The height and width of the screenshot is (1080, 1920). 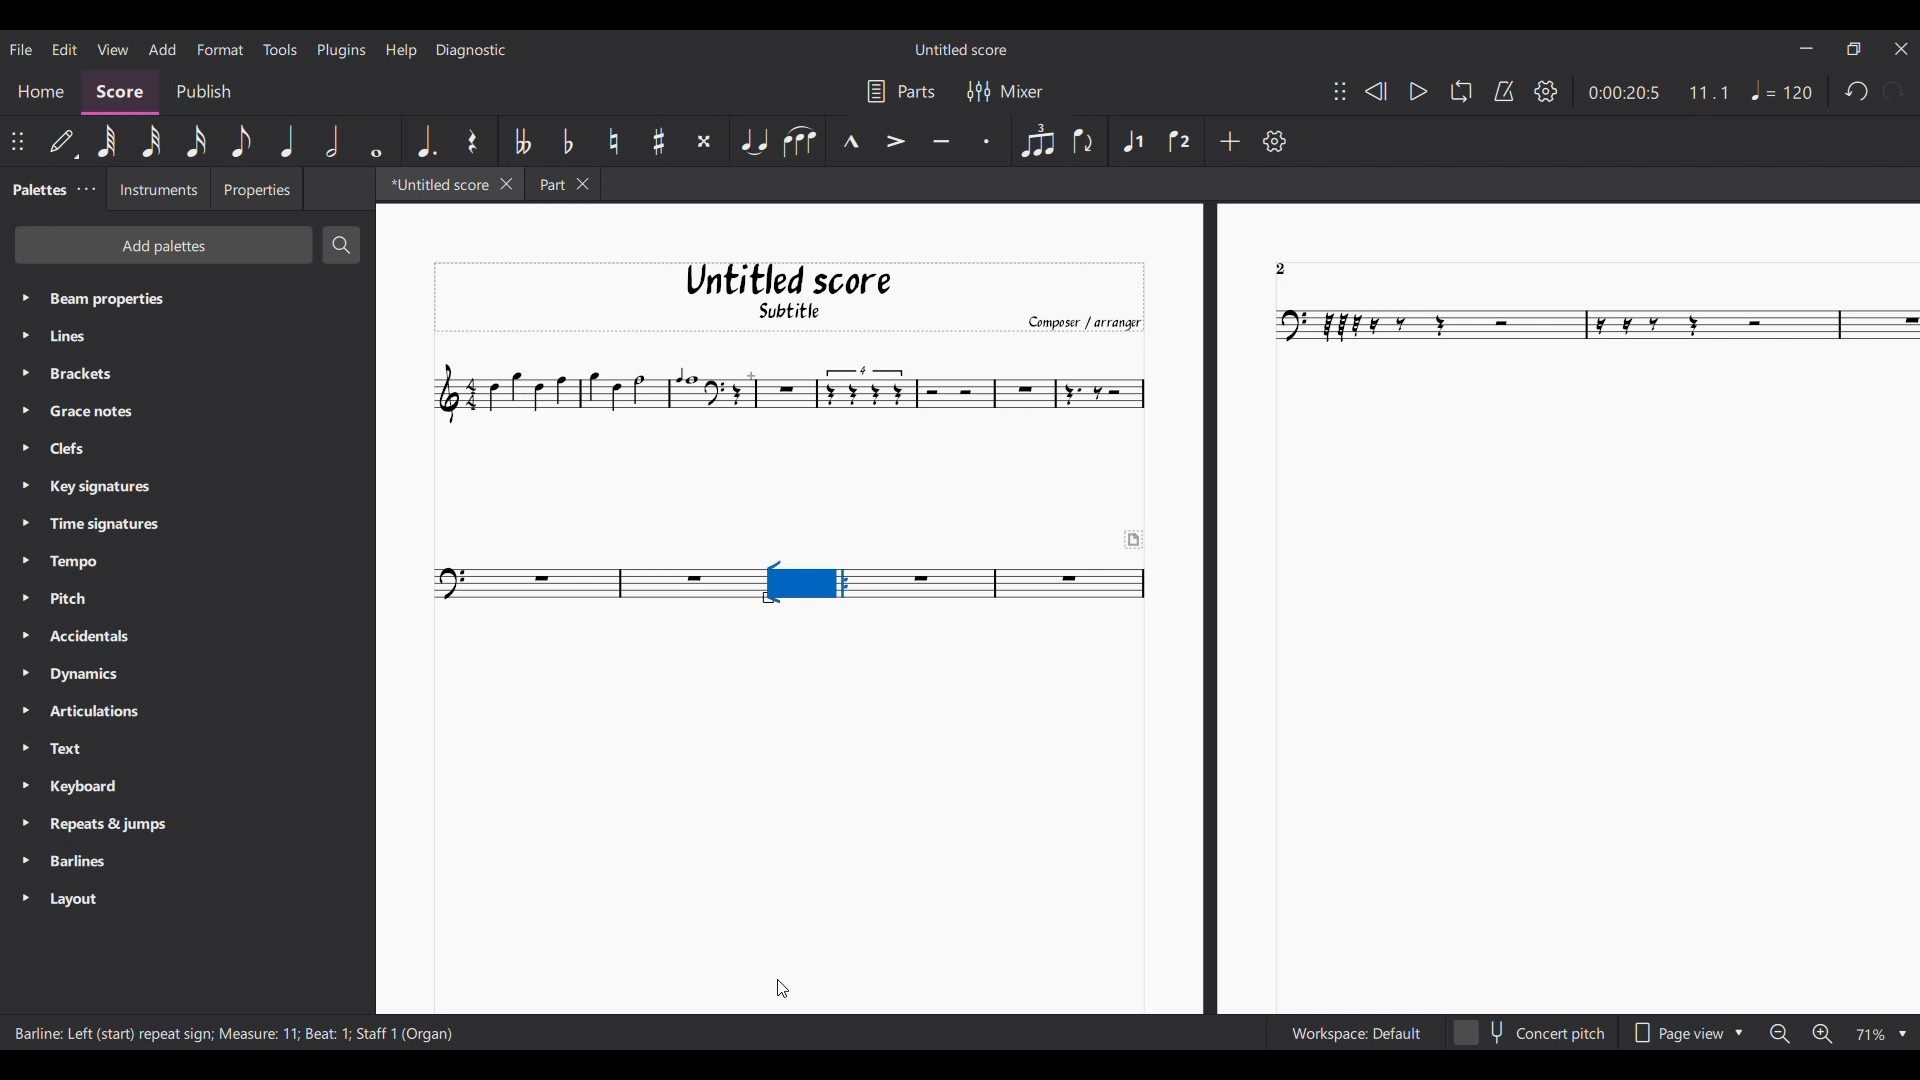 I want to click on 8th note, so click(x=242, y=141).